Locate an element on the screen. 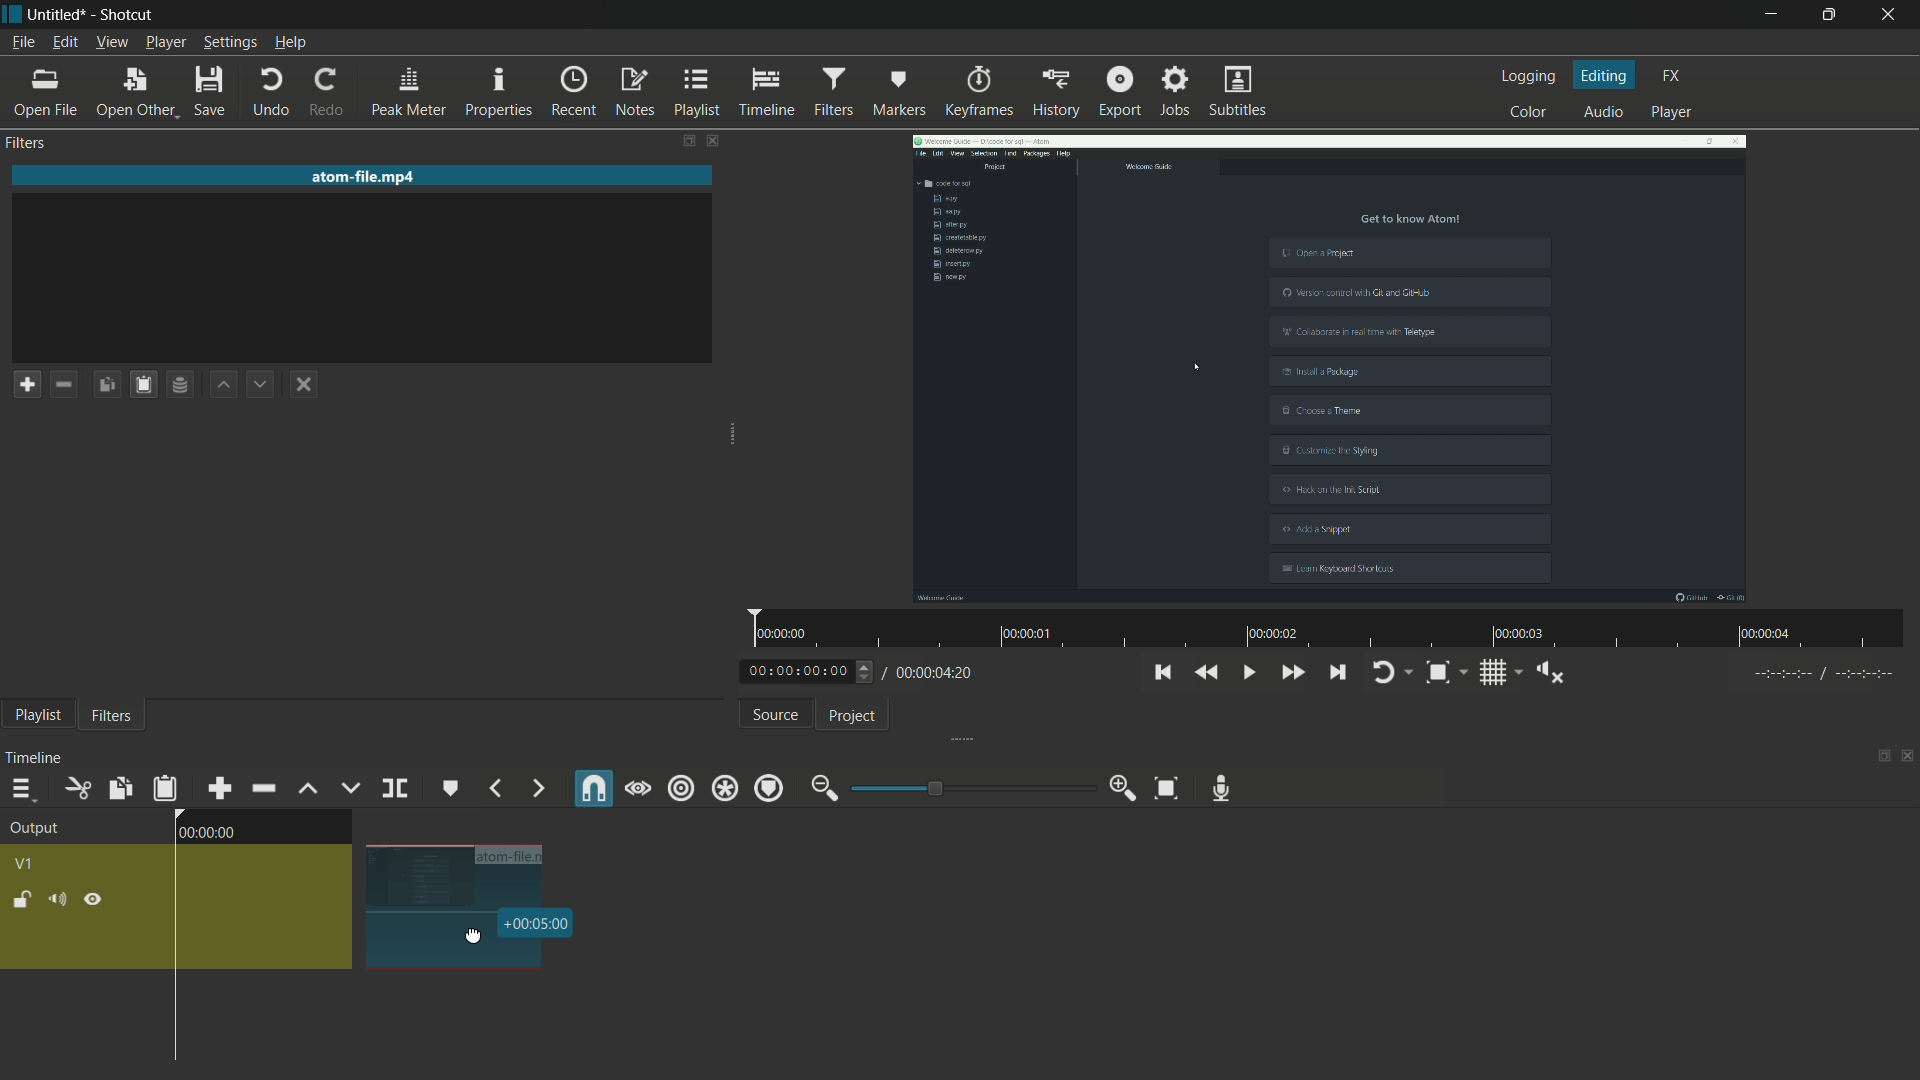 Image resolution: width=1920 pixels, height=1080 pixels. open other is located at coordinates (134, 92).